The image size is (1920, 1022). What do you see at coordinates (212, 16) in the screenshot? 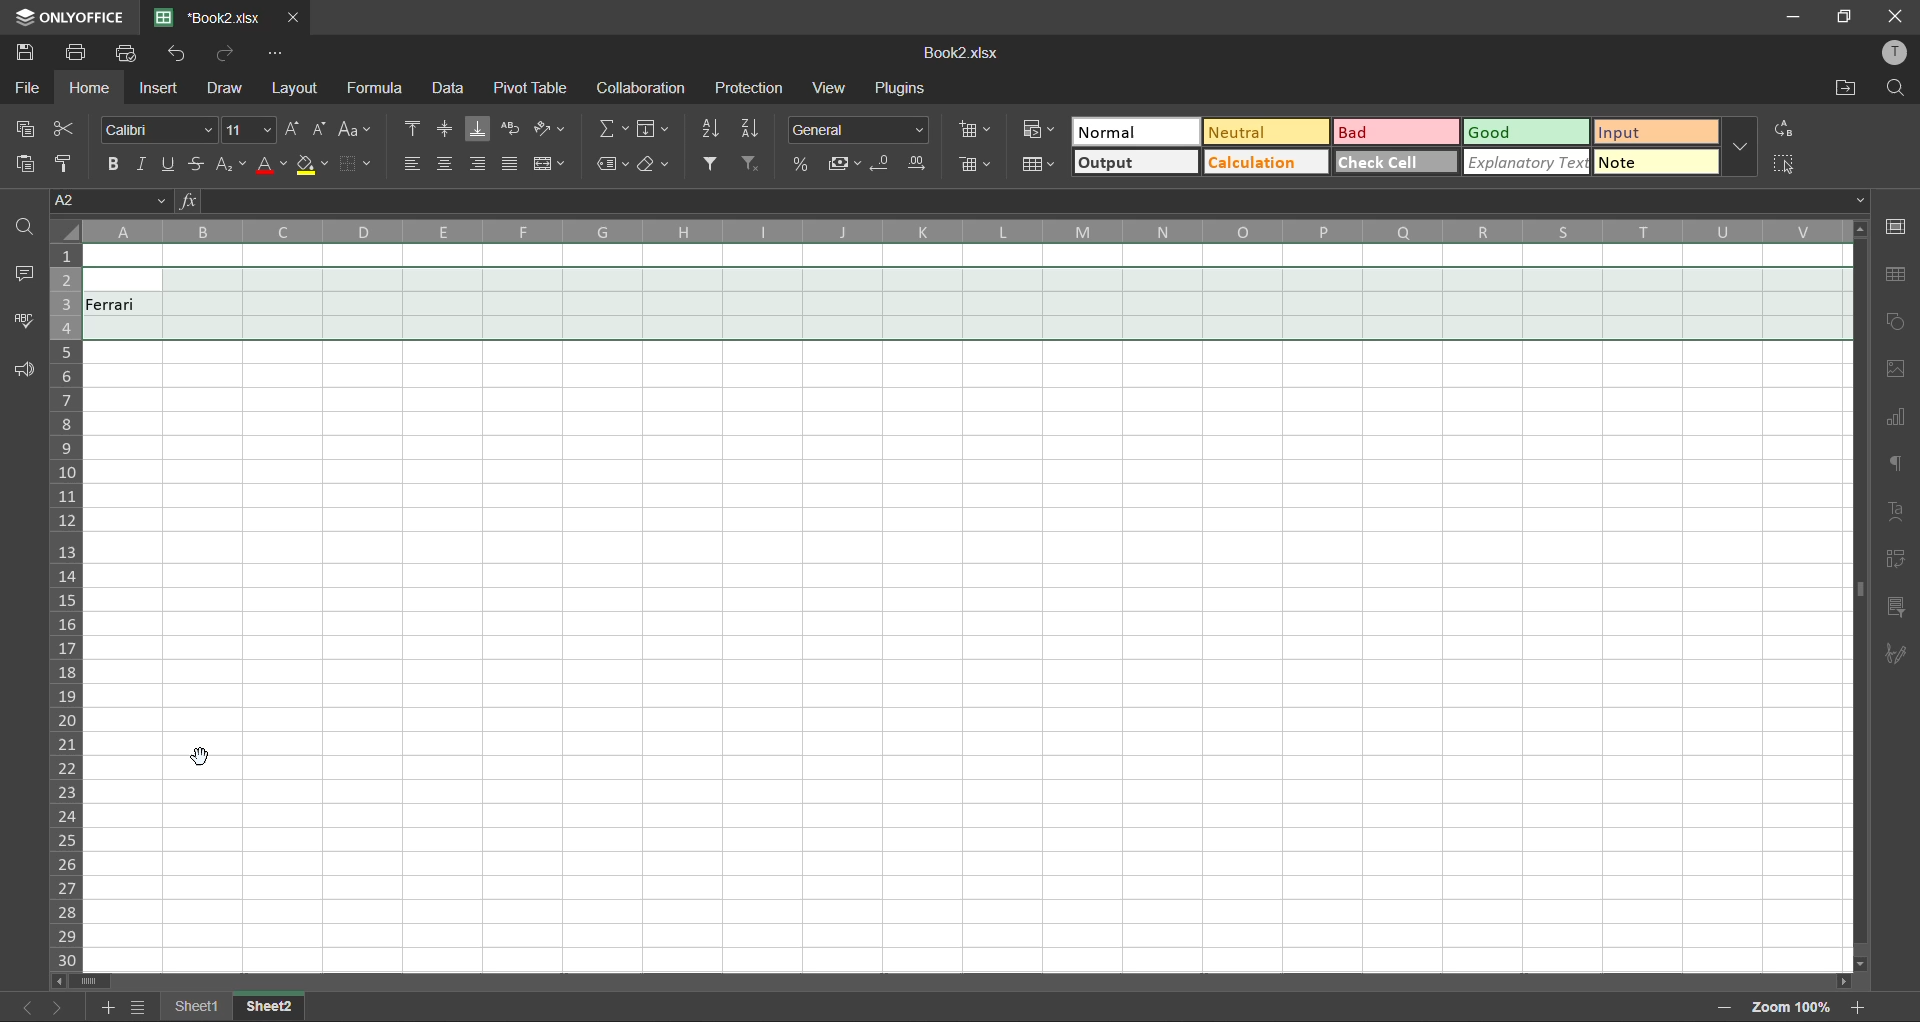
I see `*Book2.xlsx` at bounding box center [212, 16].